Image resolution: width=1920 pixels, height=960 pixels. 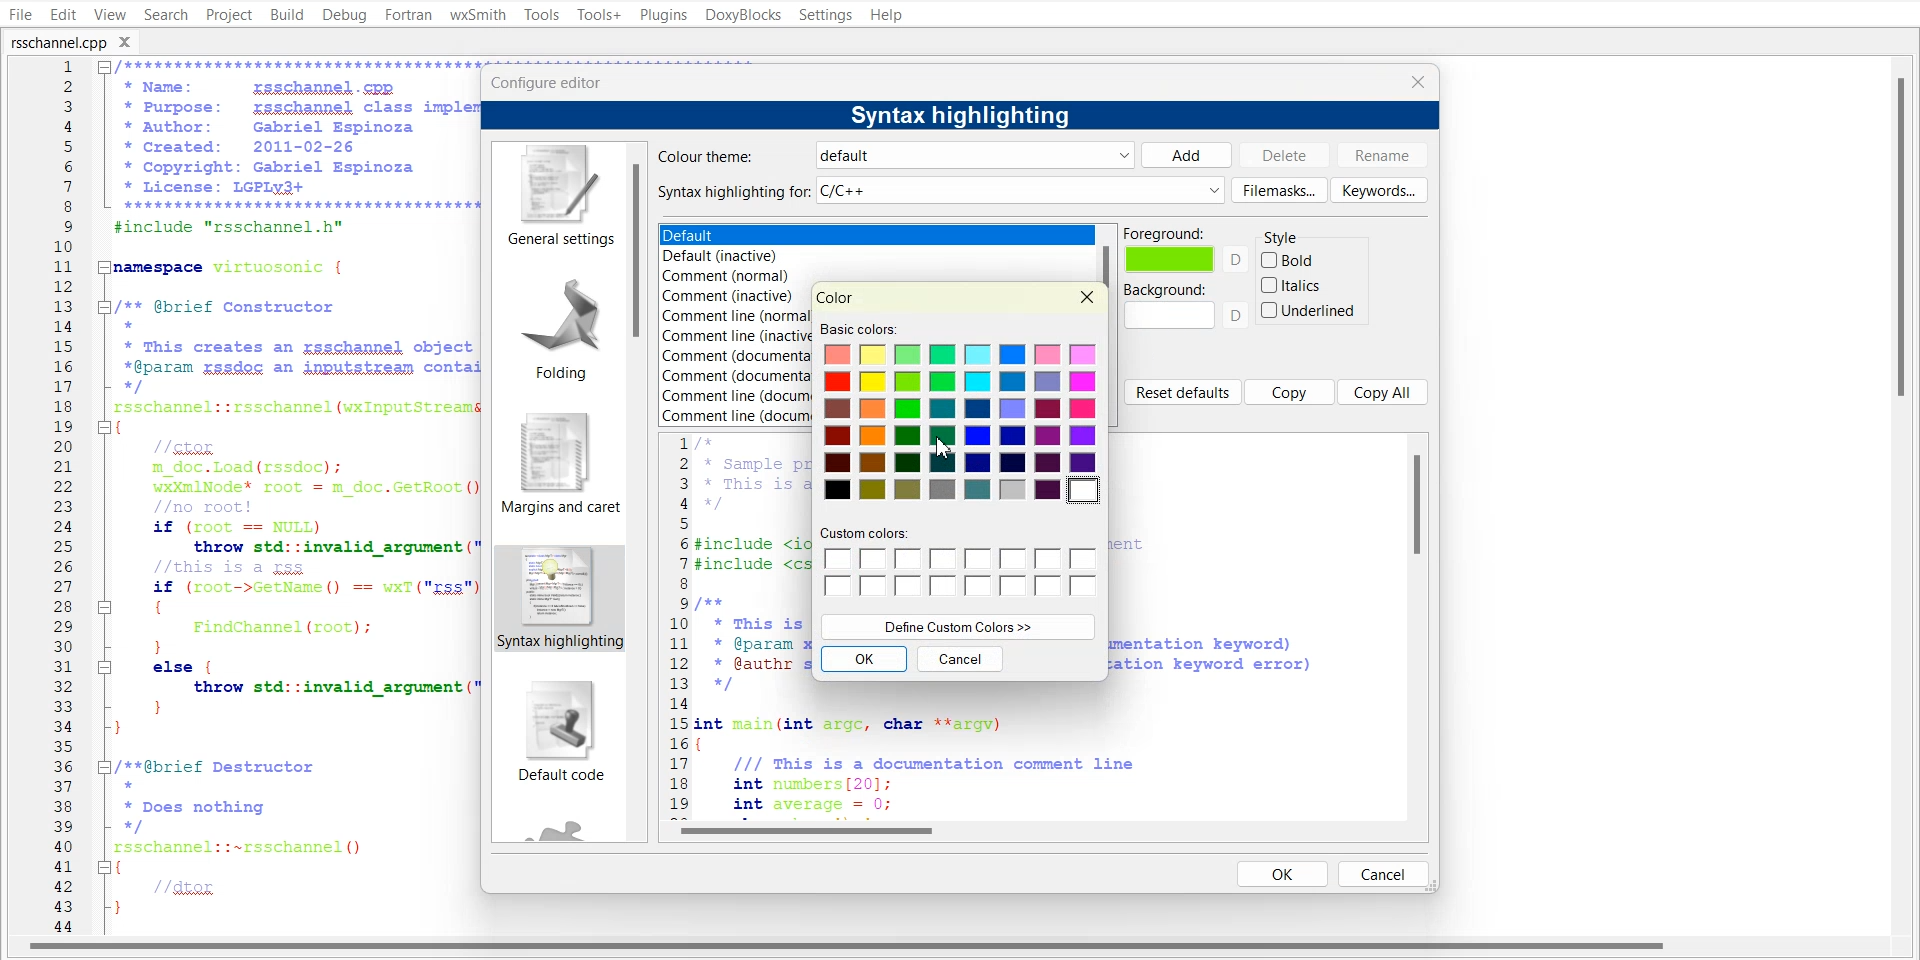 What do you see at coordinates (1379, 189) in the screenshot?
I see `Keywords` at bounding box center [1379, 189].